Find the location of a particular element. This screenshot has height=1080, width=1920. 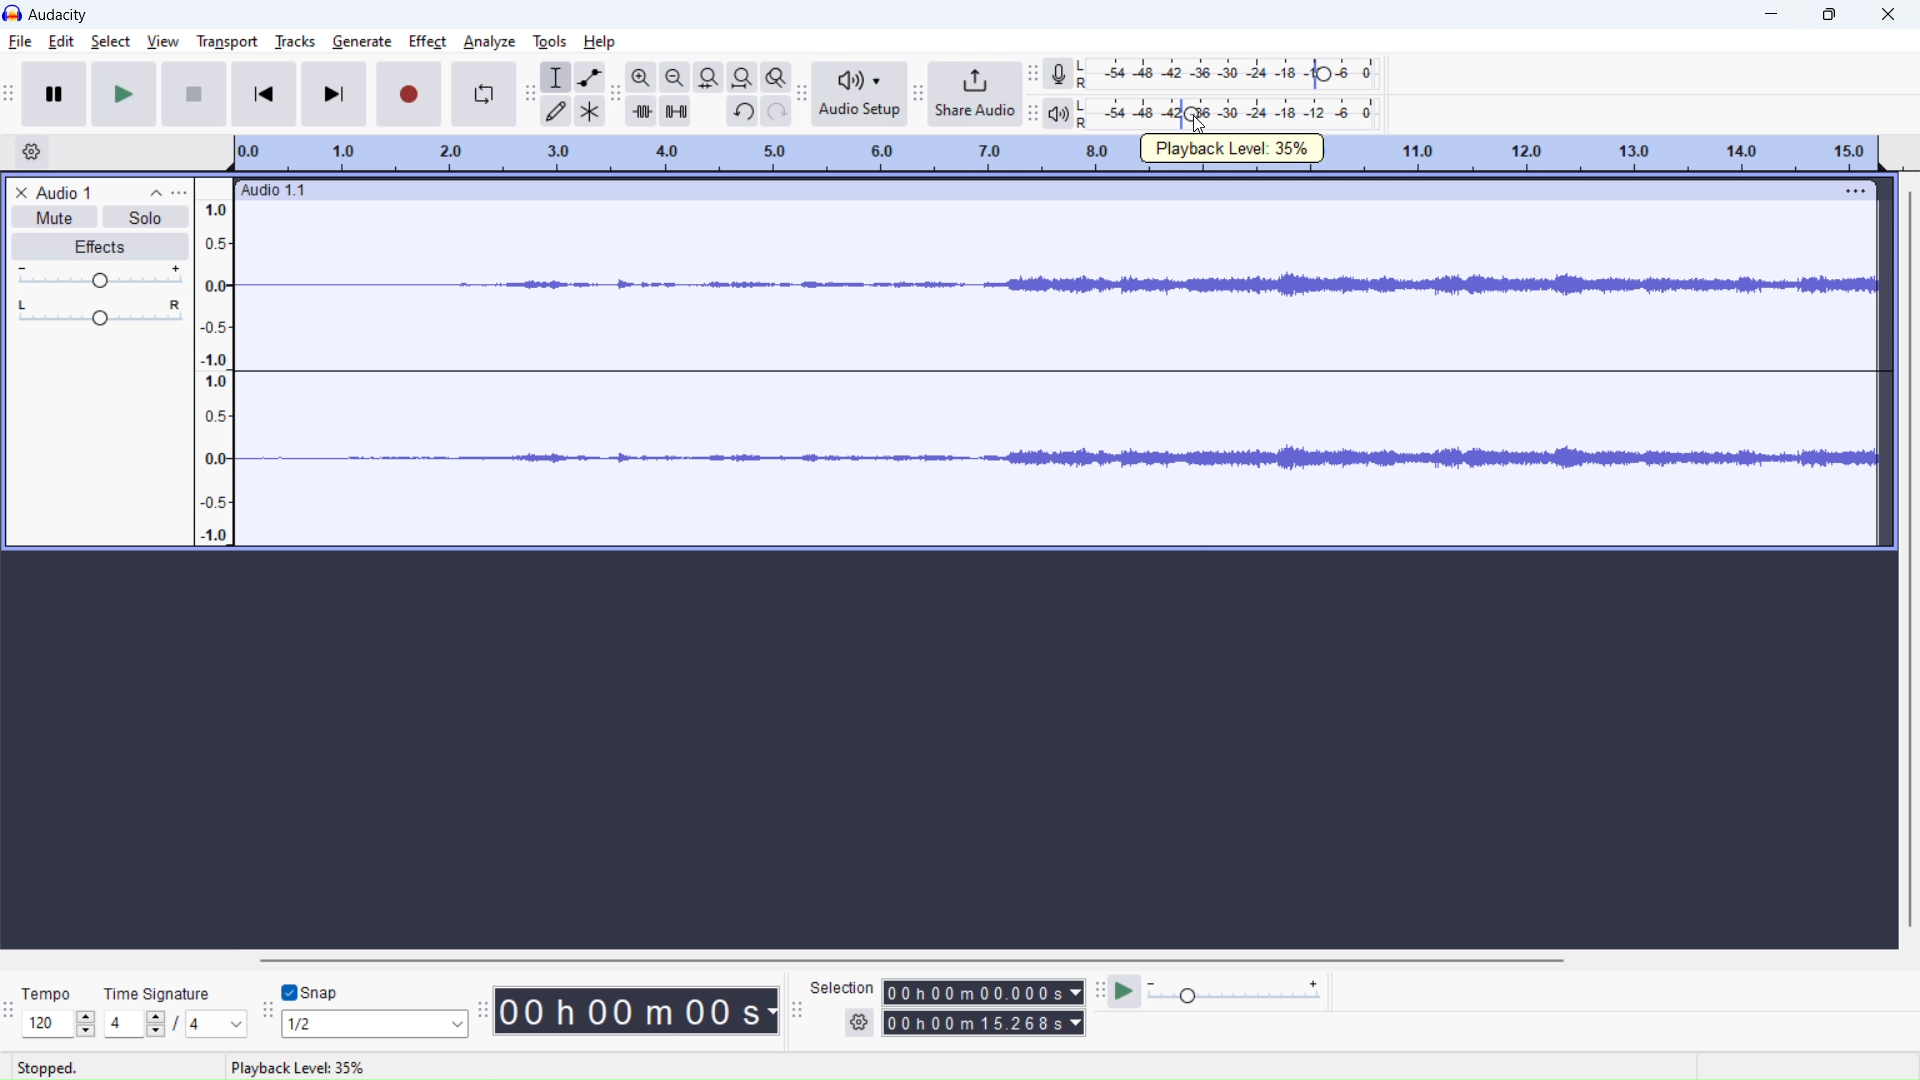

silence selection is located at coordinates (674, 110).